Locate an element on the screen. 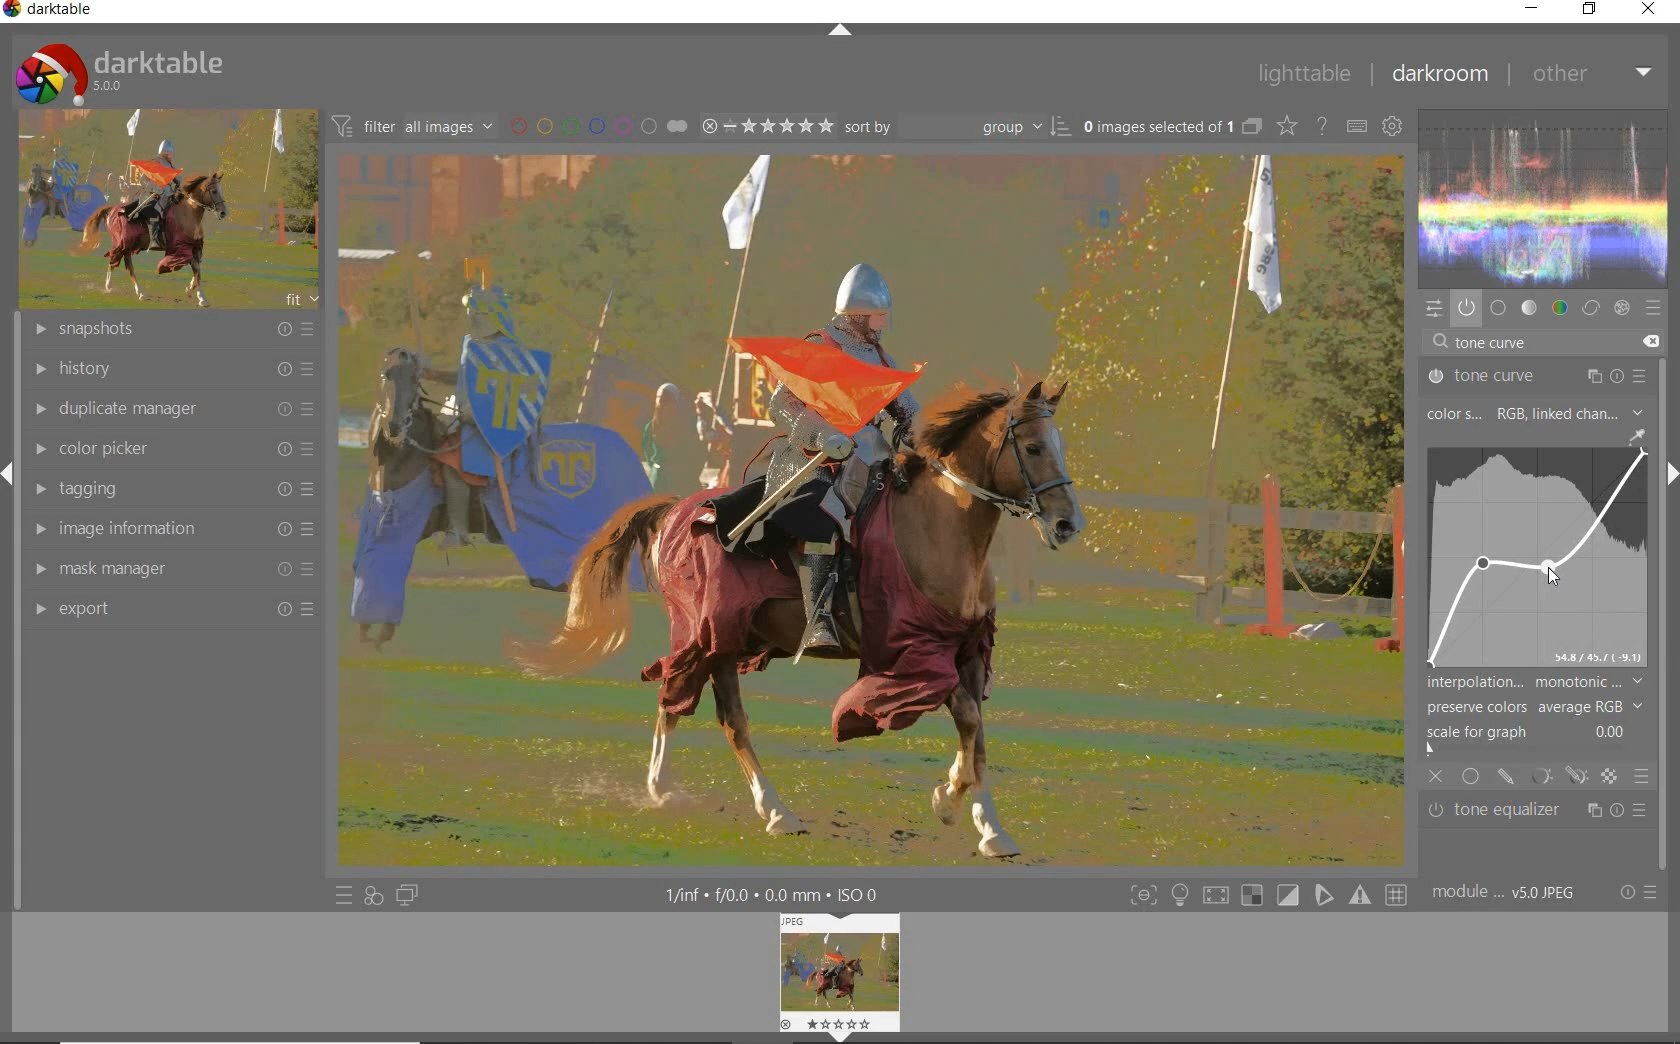 The image size is (1680, 1044). selected image is located at coordinates (868, 509).